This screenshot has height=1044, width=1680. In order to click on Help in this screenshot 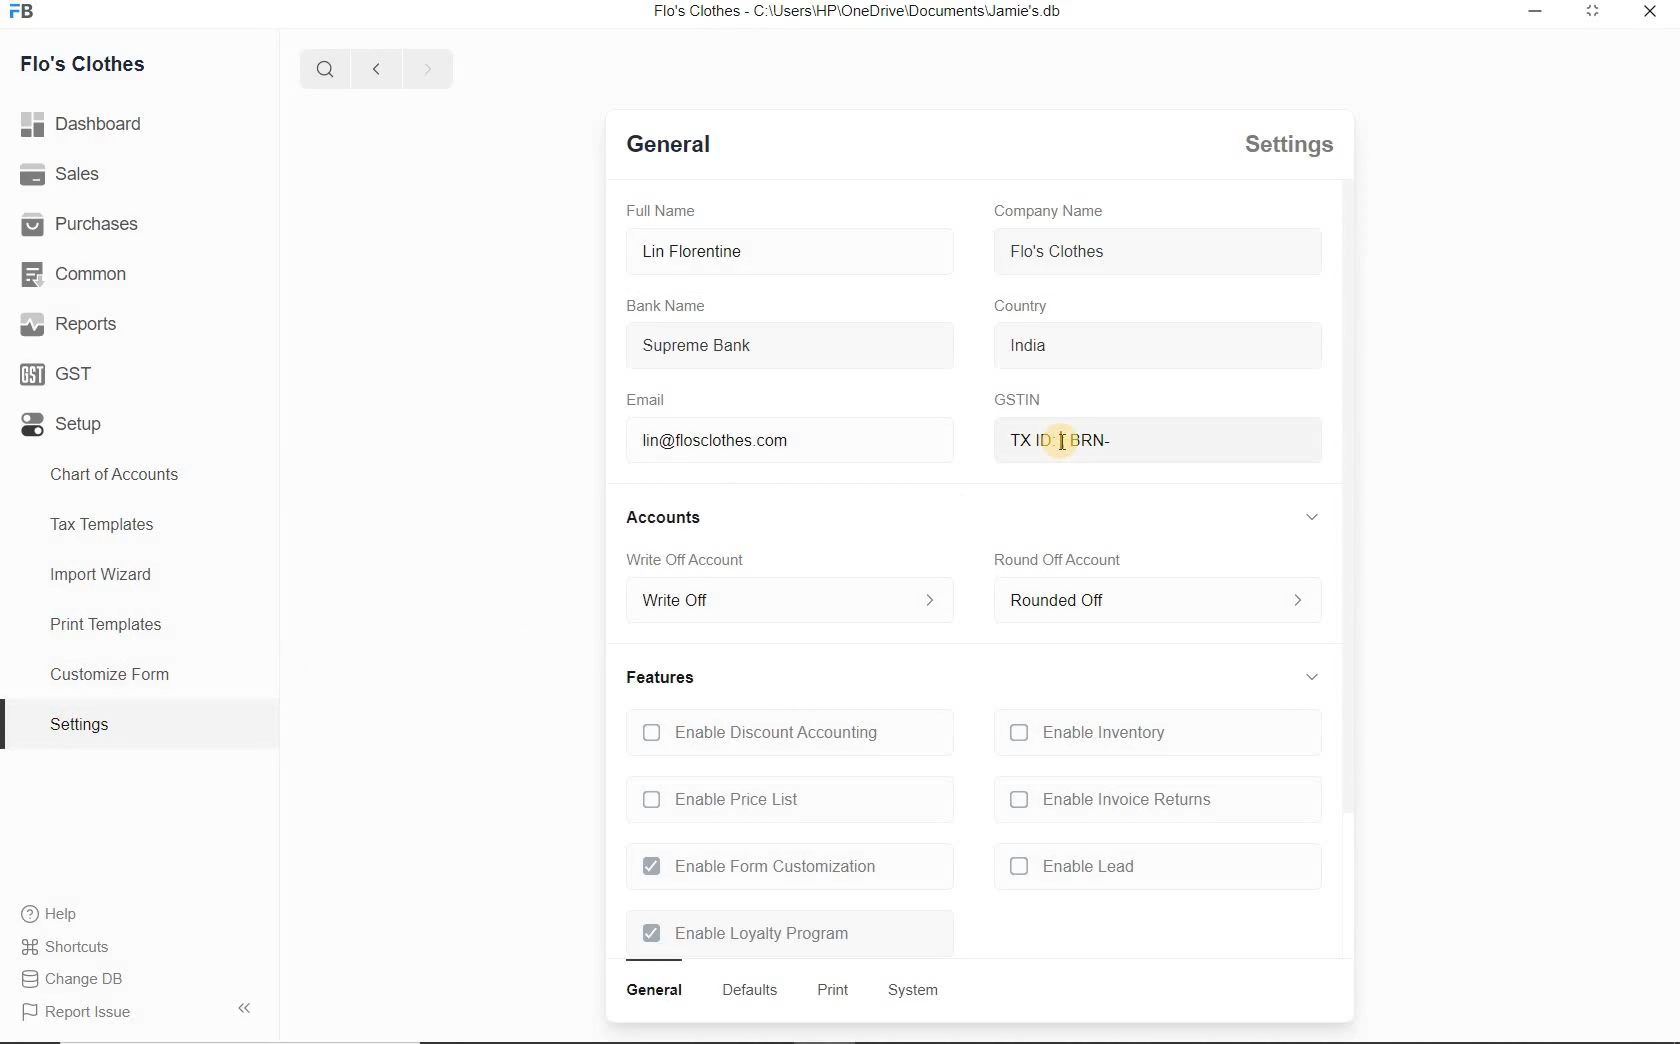, I will do `click(56, 914)`.